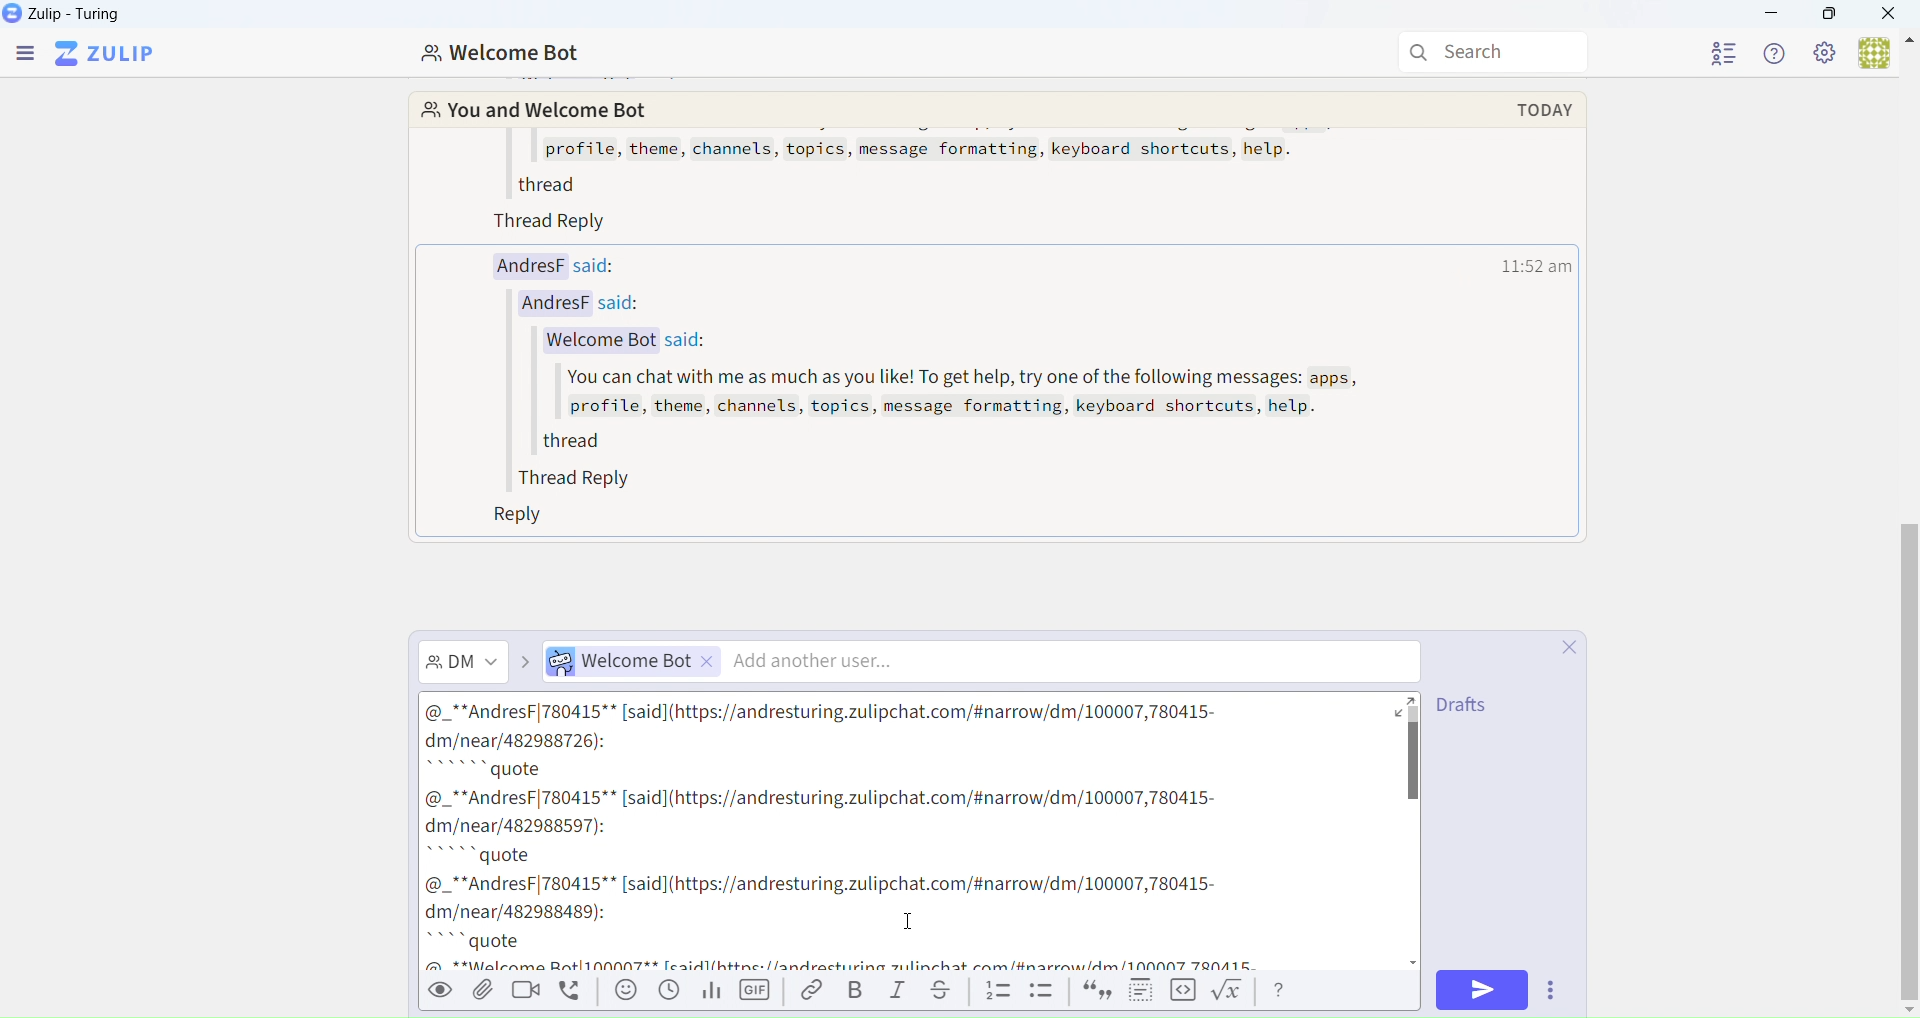  What do you see at coordinates (74, 17) in the screenshot?
I see `Zulip` at bounding box center [74, 17].